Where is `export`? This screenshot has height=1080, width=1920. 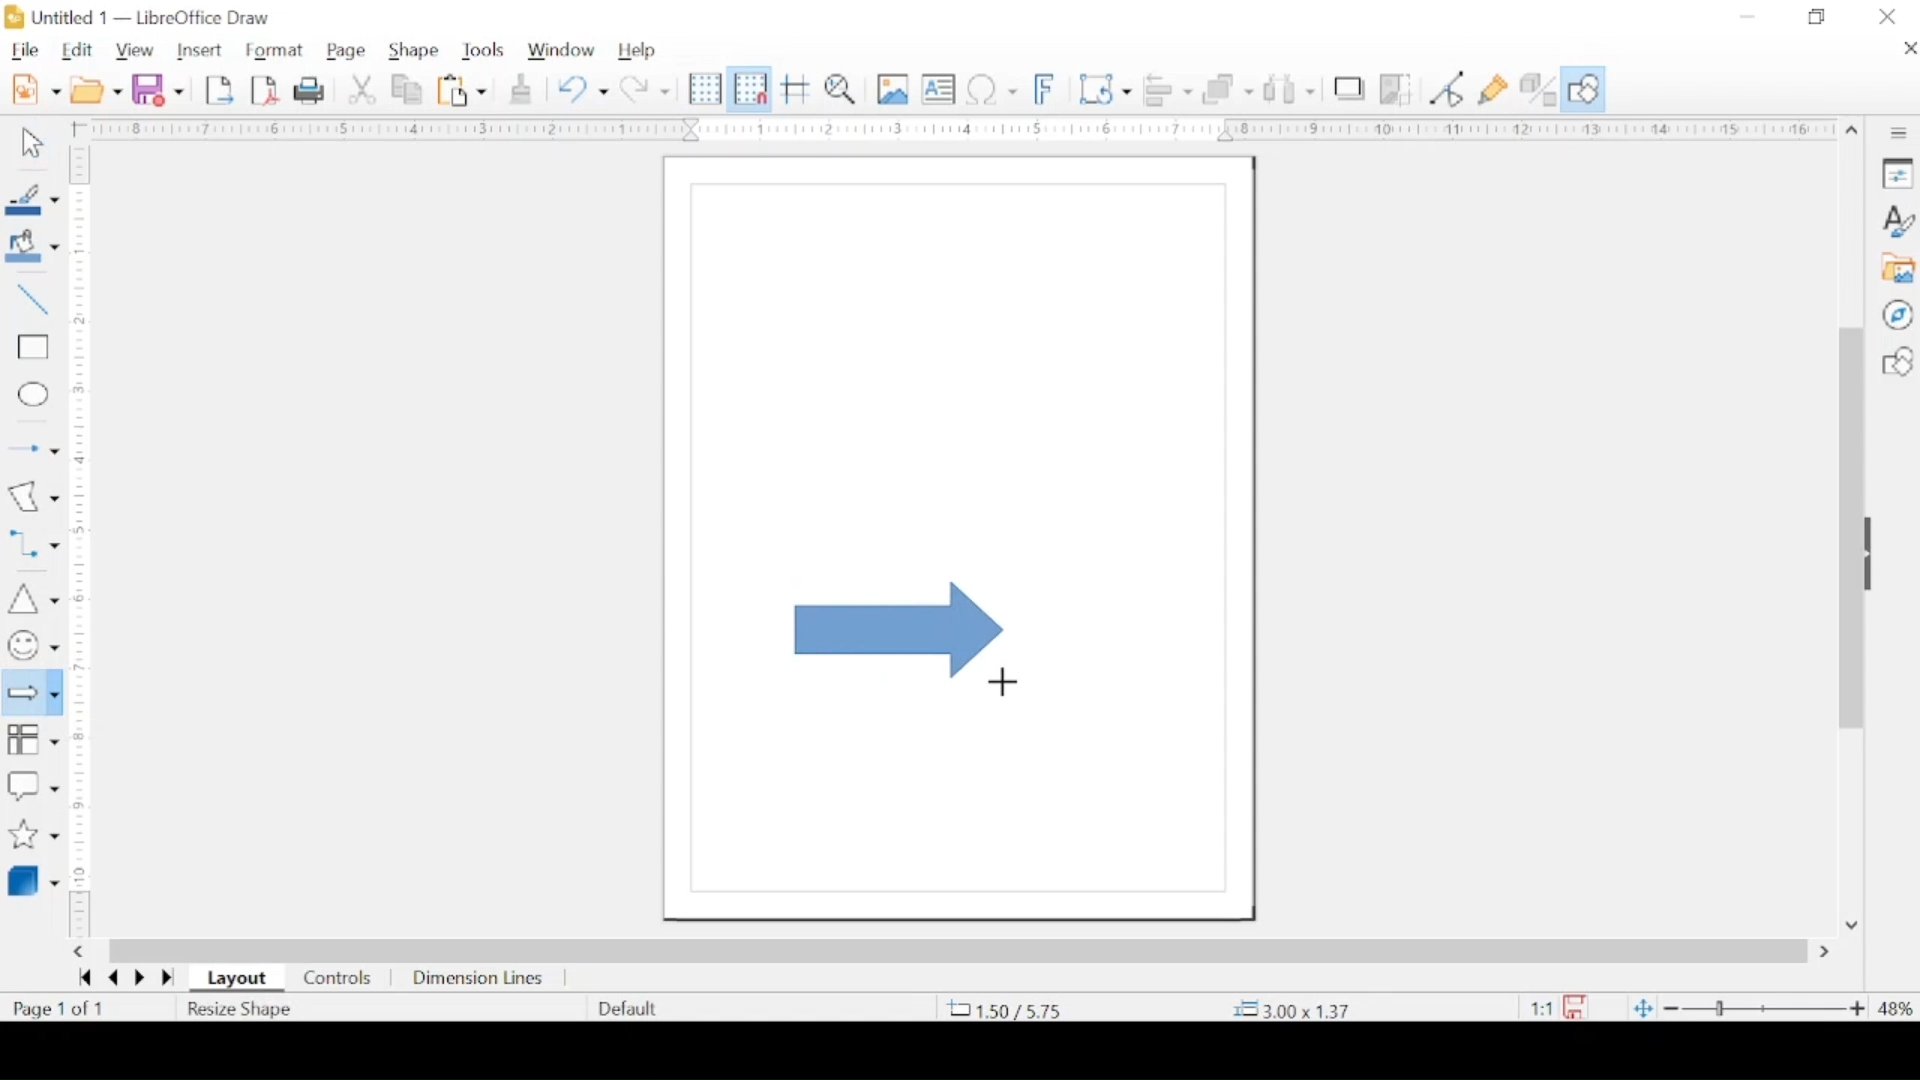 export is located at coordinates (219, 90).